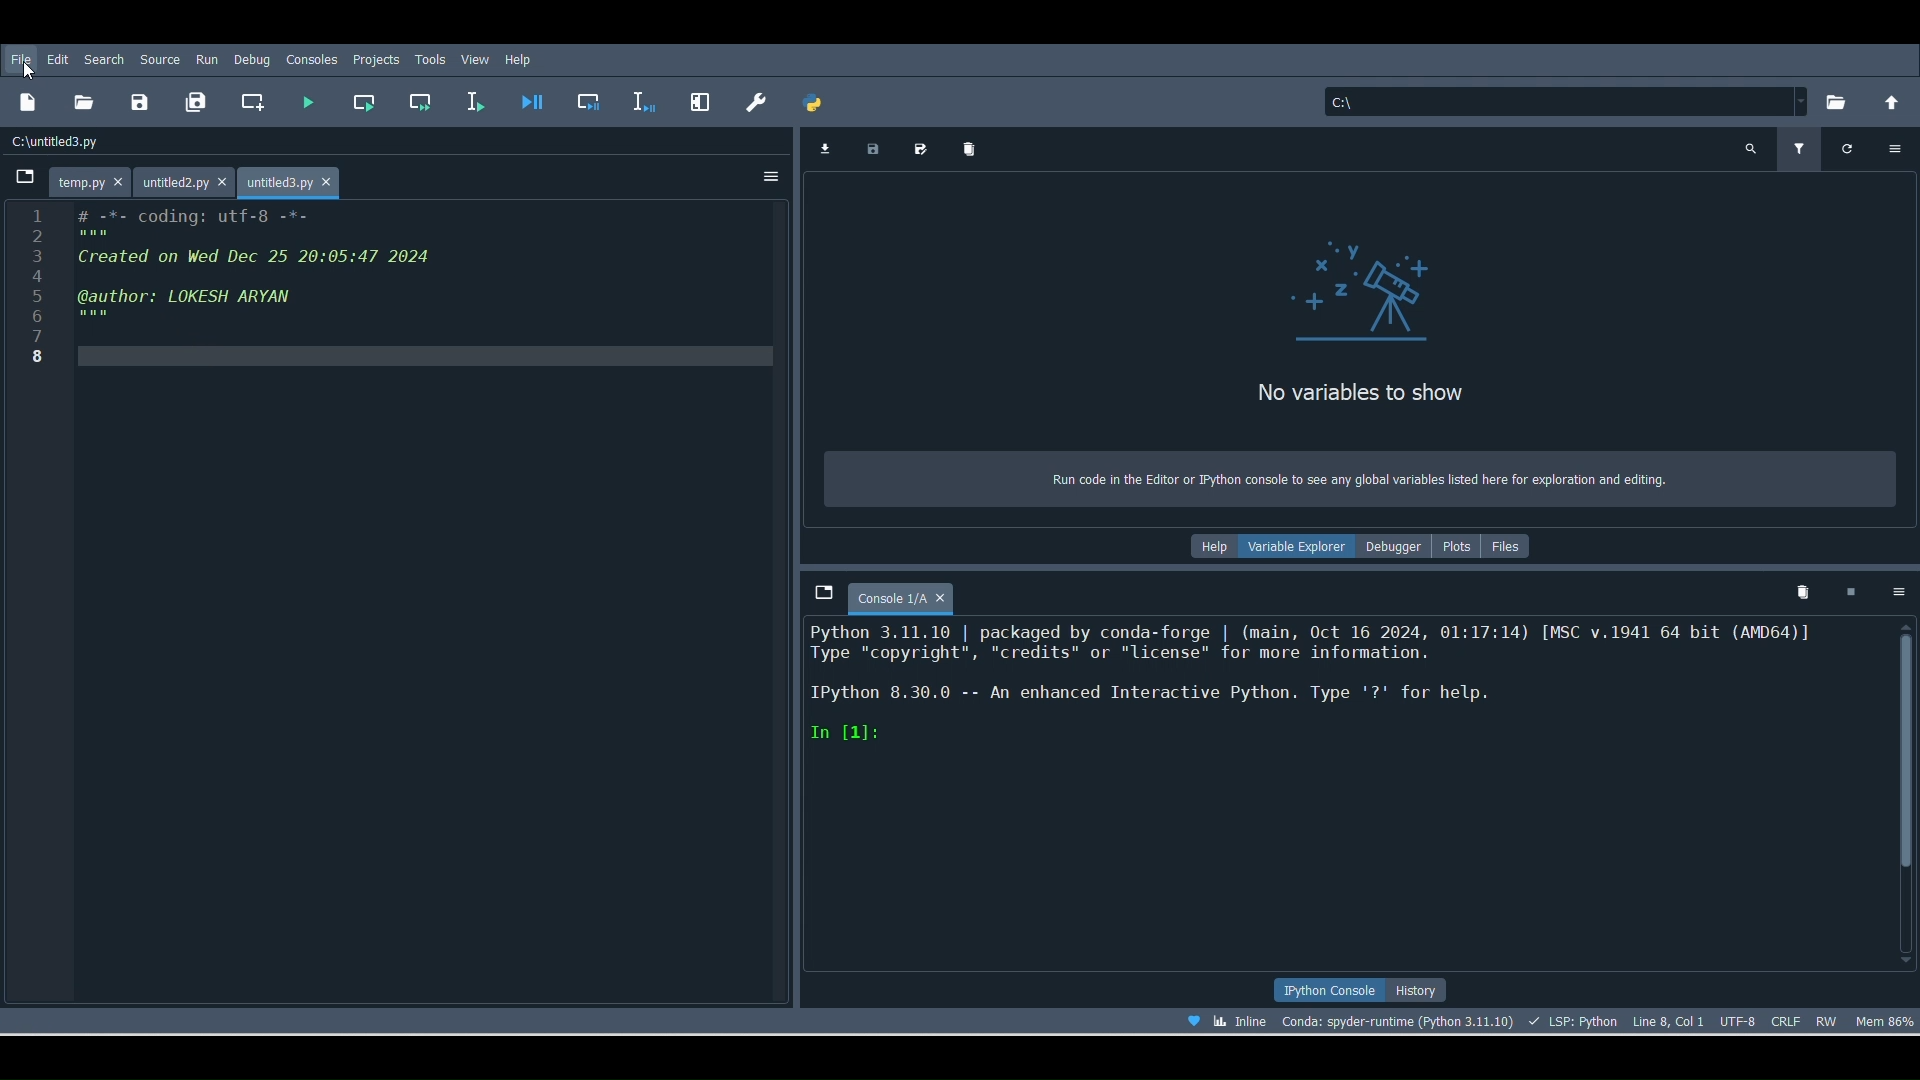 This screenshot has height=1080, width=1920. Describe the element at coordinates (822, 596) in the screenshot. I see `Browse tabs` at that location.